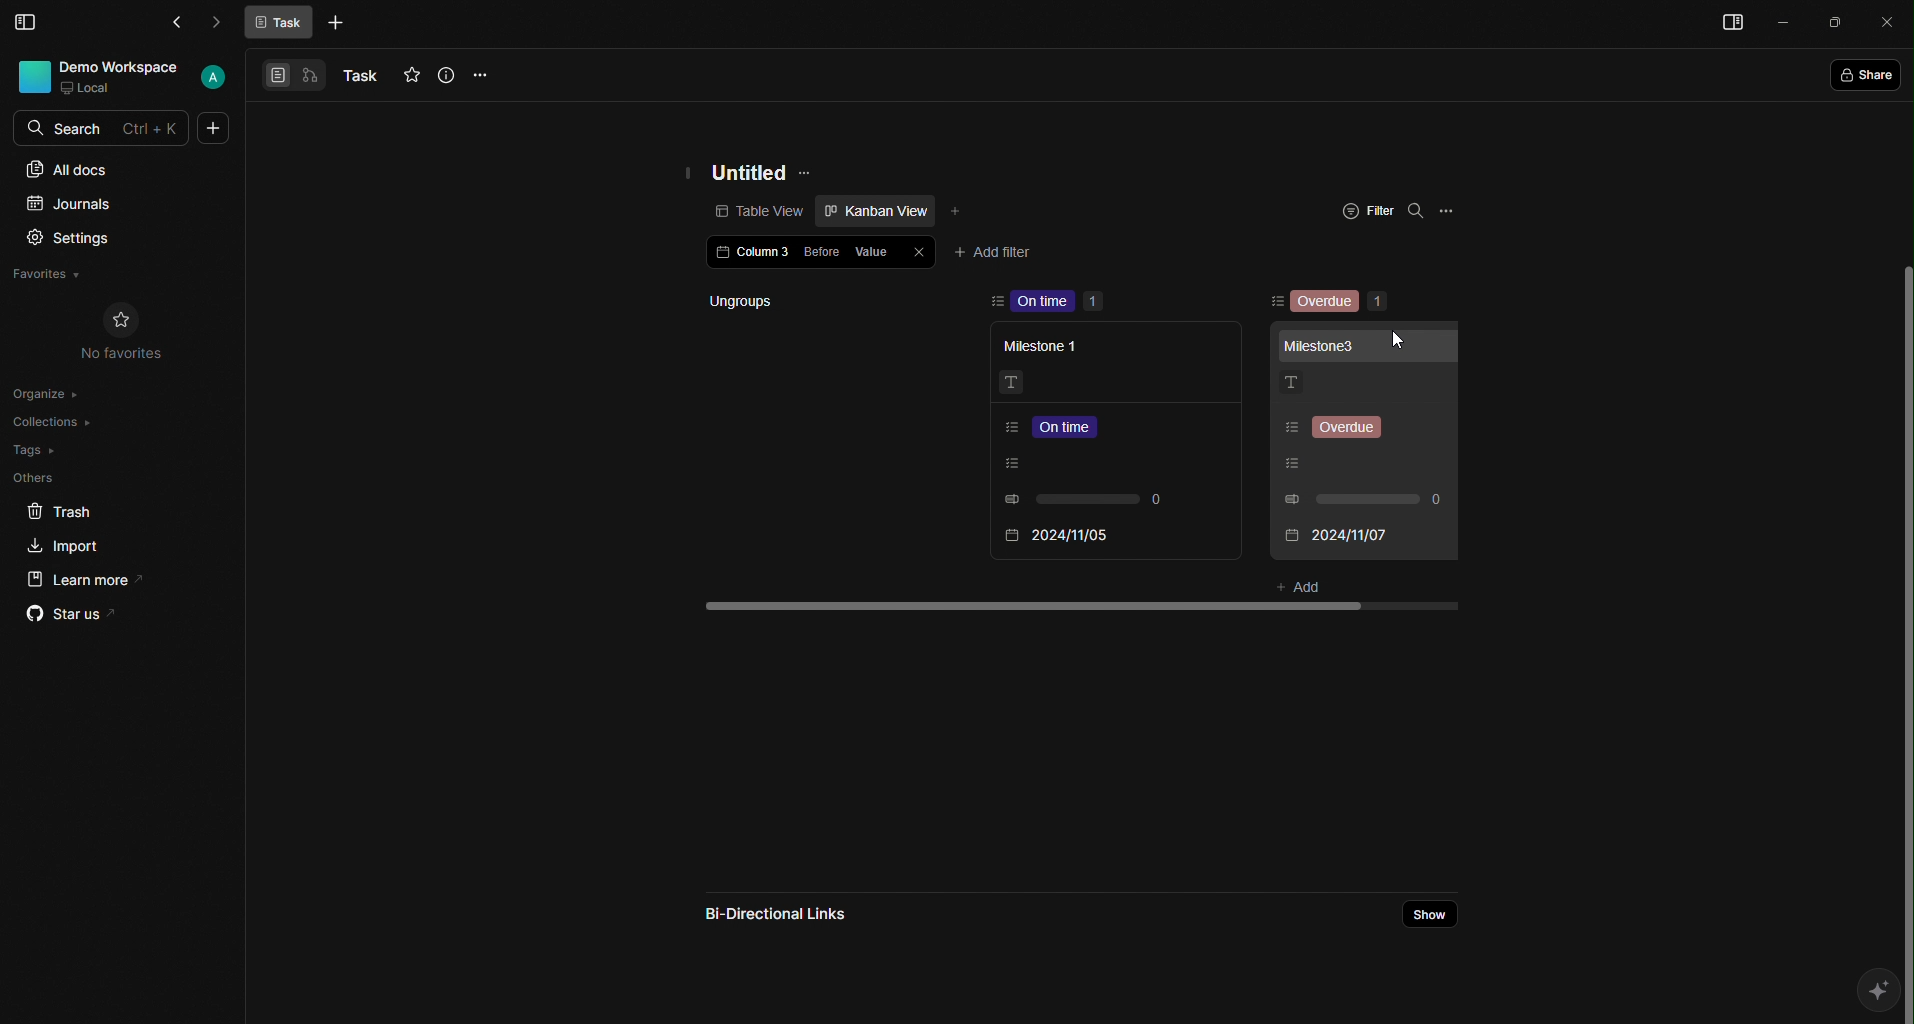 The height and width of the screenshot is (1024, 1914). Describe the element at coordinates (1401, 341) in the screenshot. I see `Cursor` at that location.